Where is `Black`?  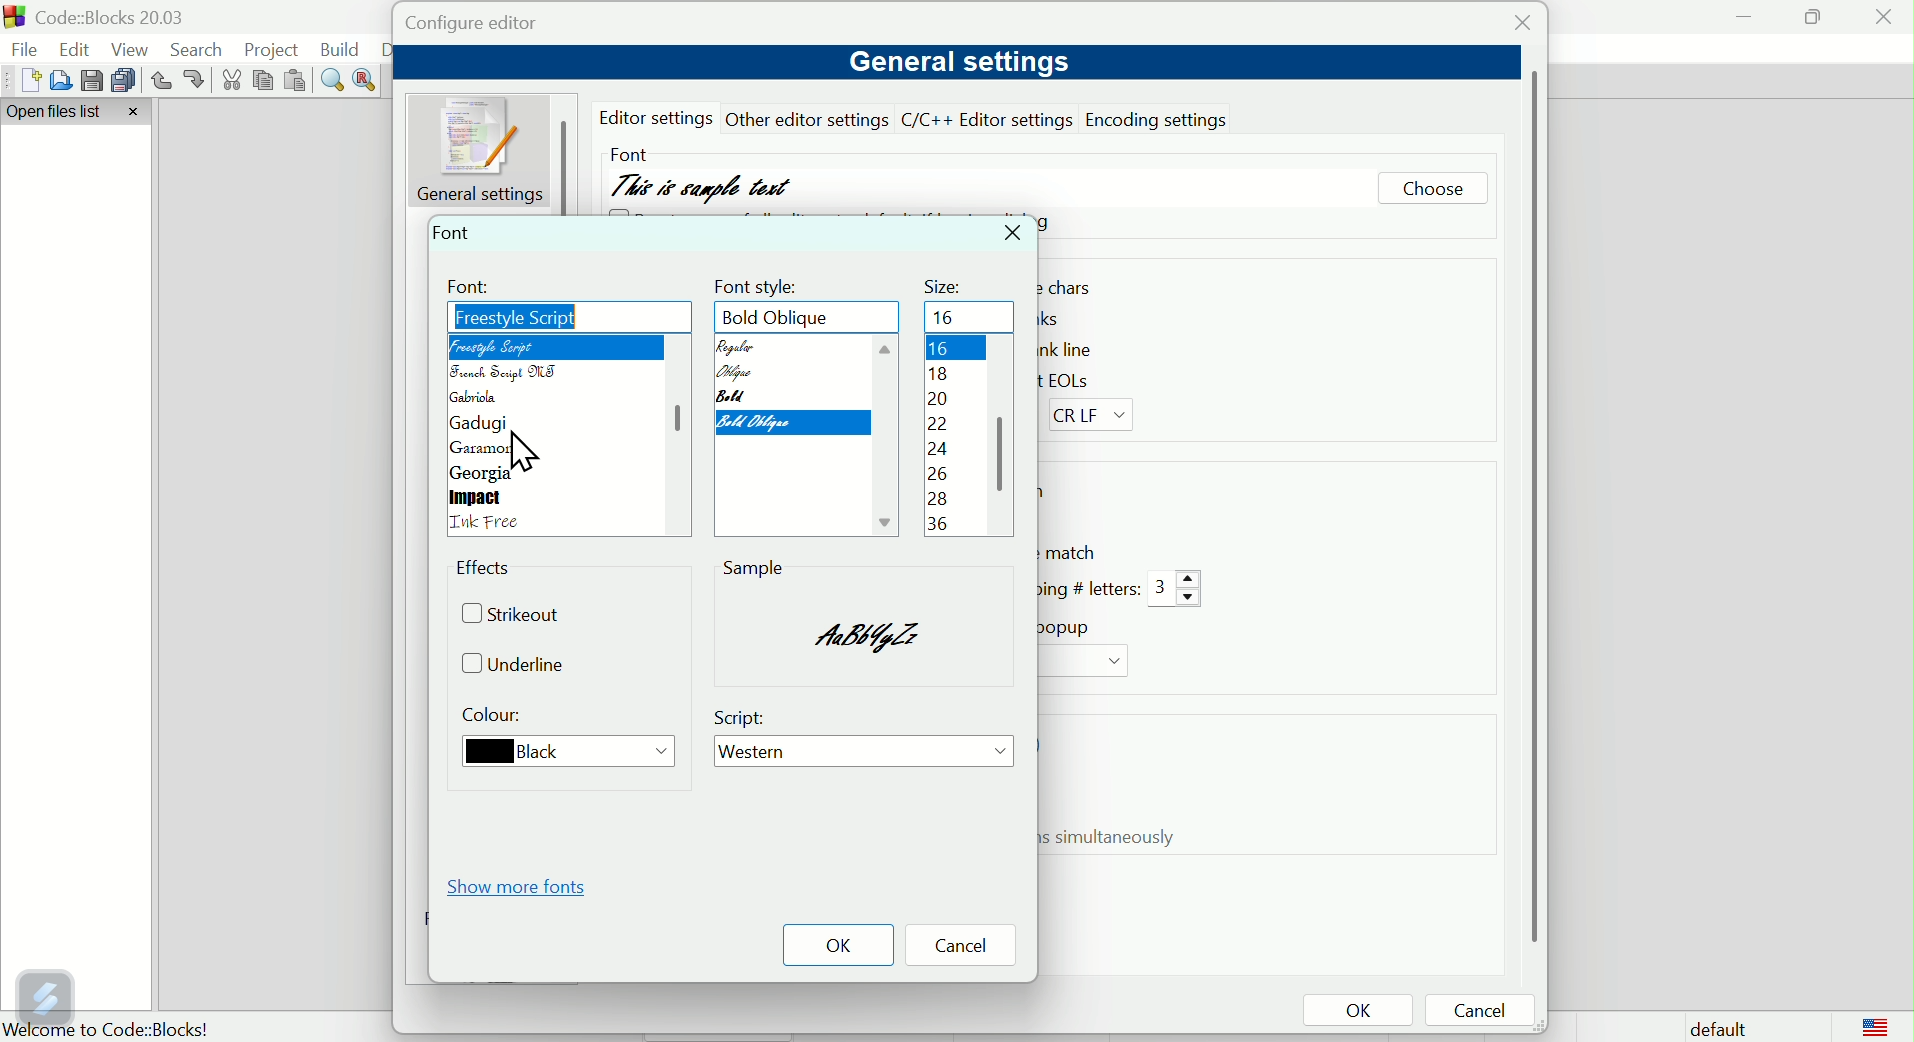 Black is located at coordinates (559, 753).